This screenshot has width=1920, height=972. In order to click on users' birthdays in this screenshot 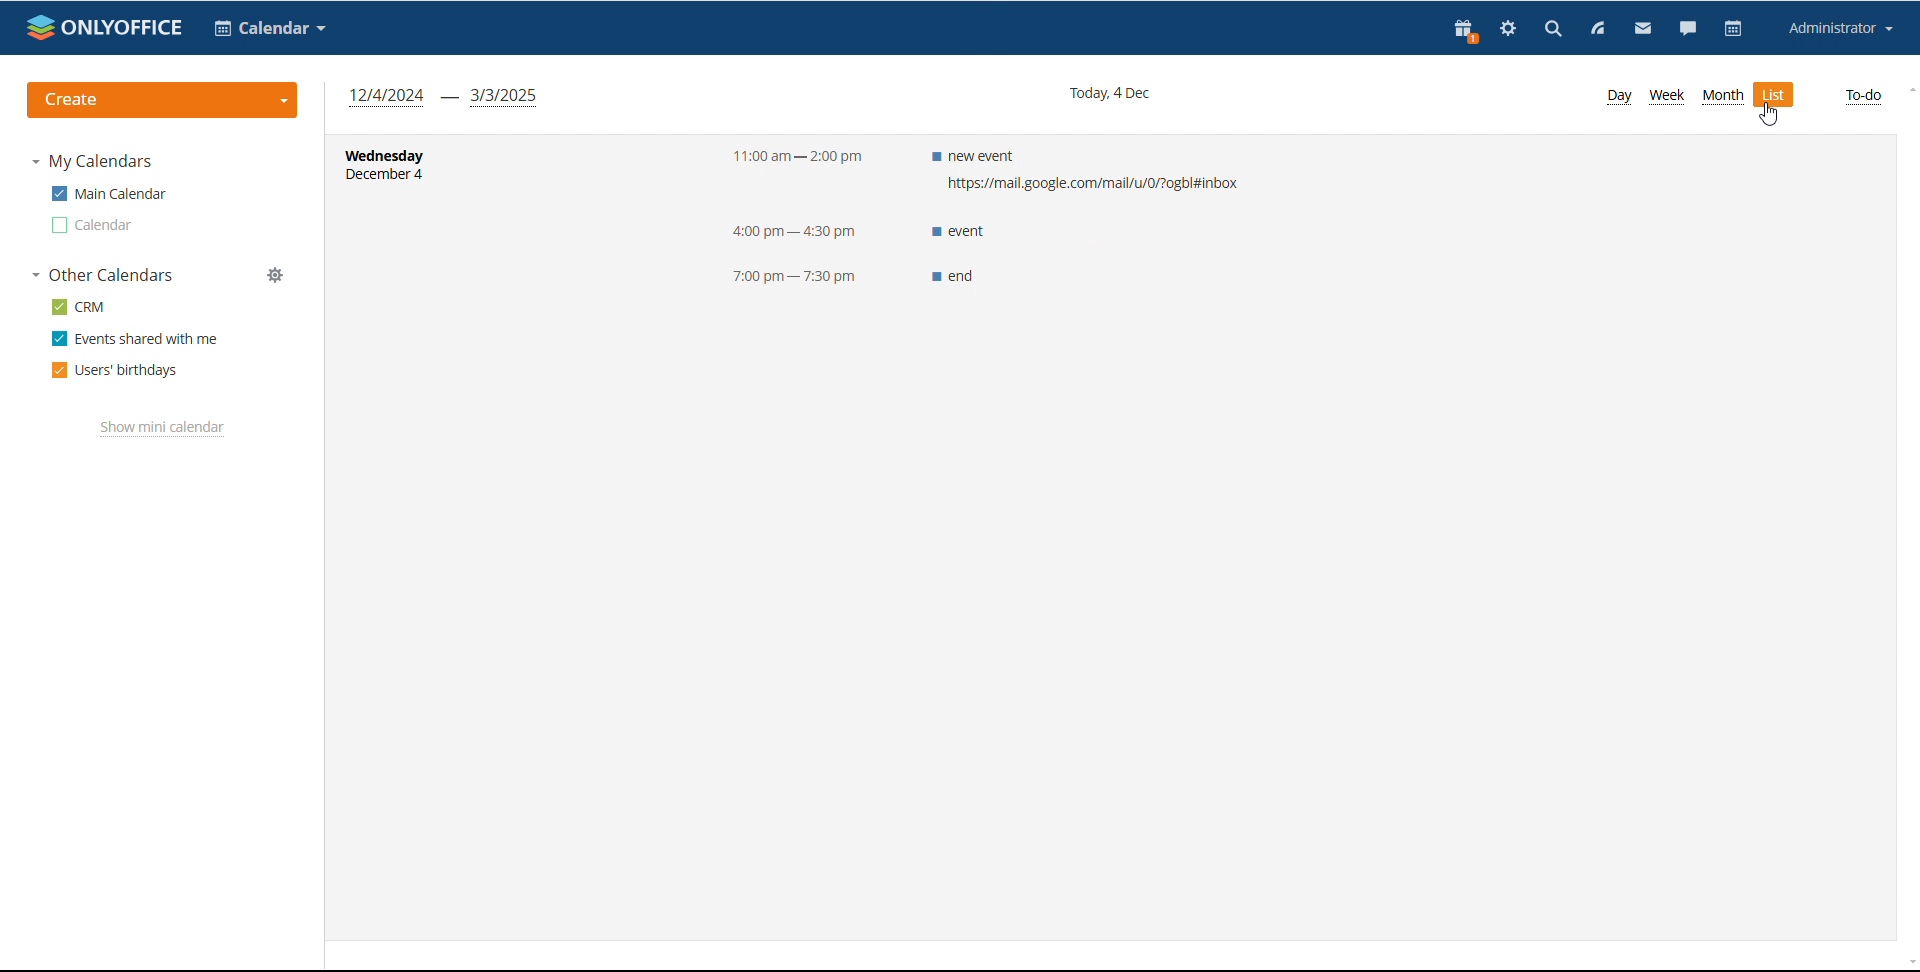, I will do `click(114, 371)`.